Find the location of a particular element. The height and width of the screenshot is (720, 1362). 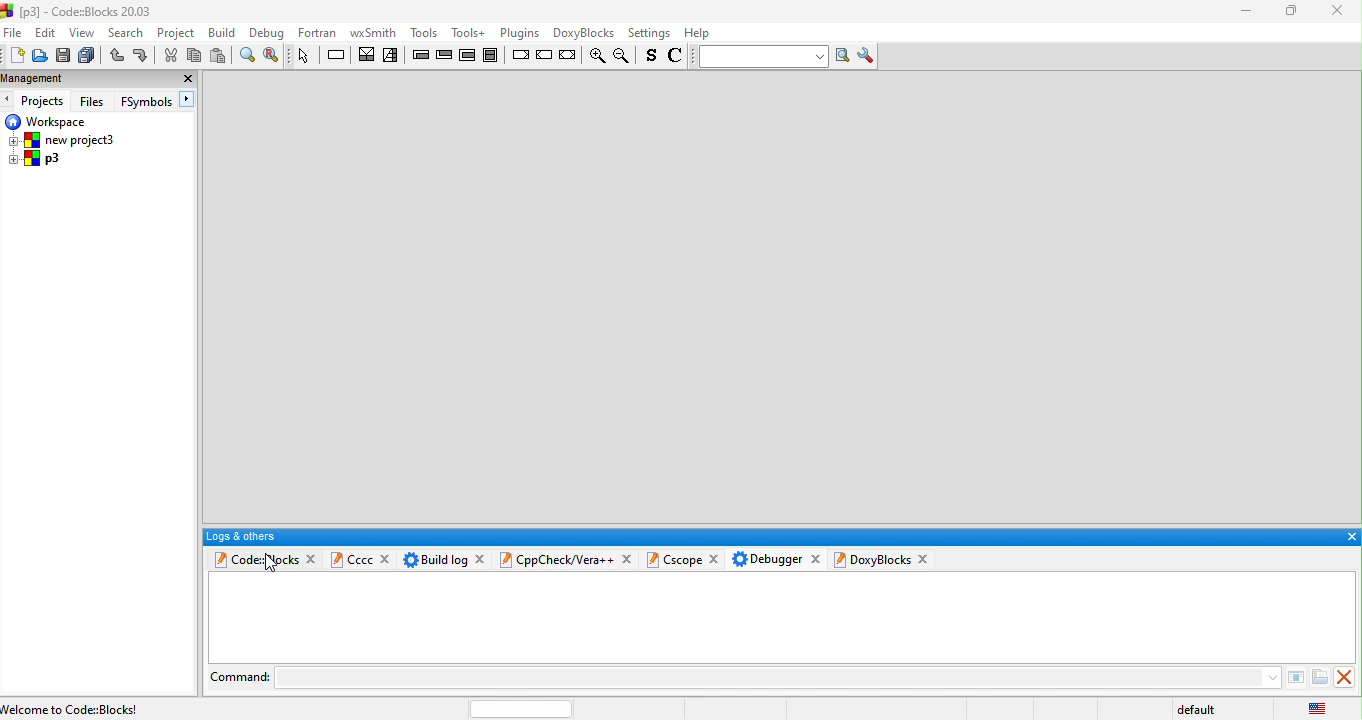

tools is located at coordinates (469, 32).